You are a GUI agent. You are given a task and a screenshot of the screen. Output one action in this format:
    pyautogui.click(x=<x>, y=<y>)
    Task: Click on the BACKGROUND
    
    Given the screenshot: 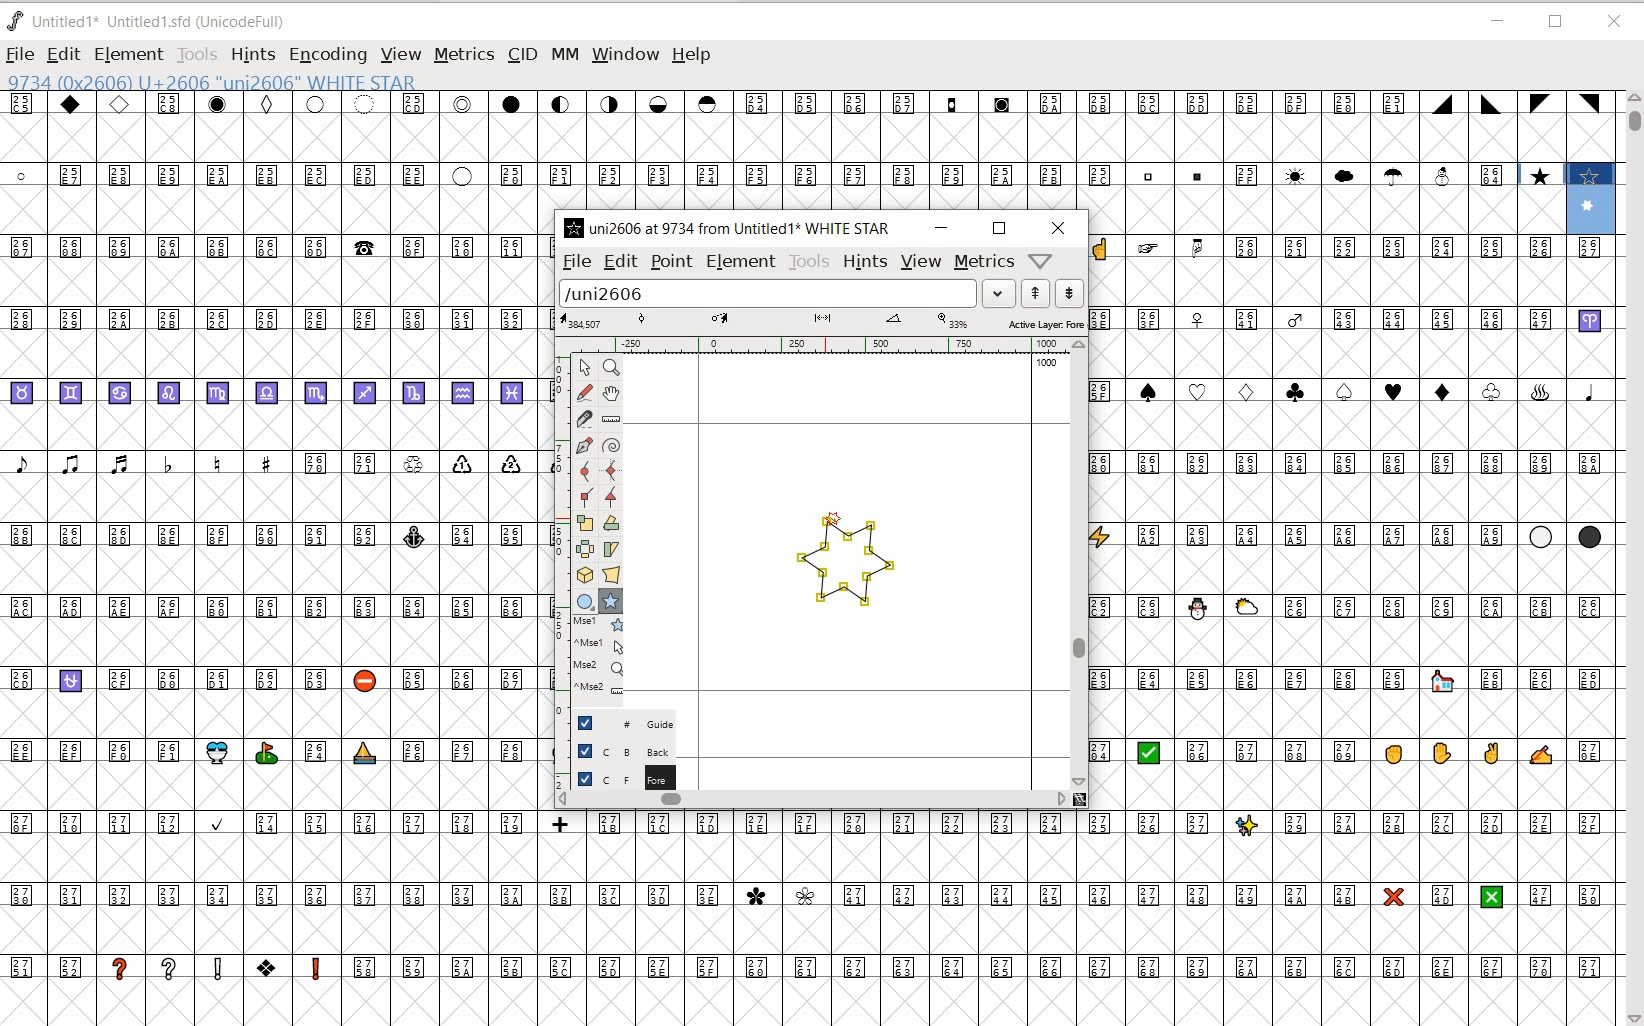 What is the action you would take?
    pyautogui.click(x=616, y=751)
    